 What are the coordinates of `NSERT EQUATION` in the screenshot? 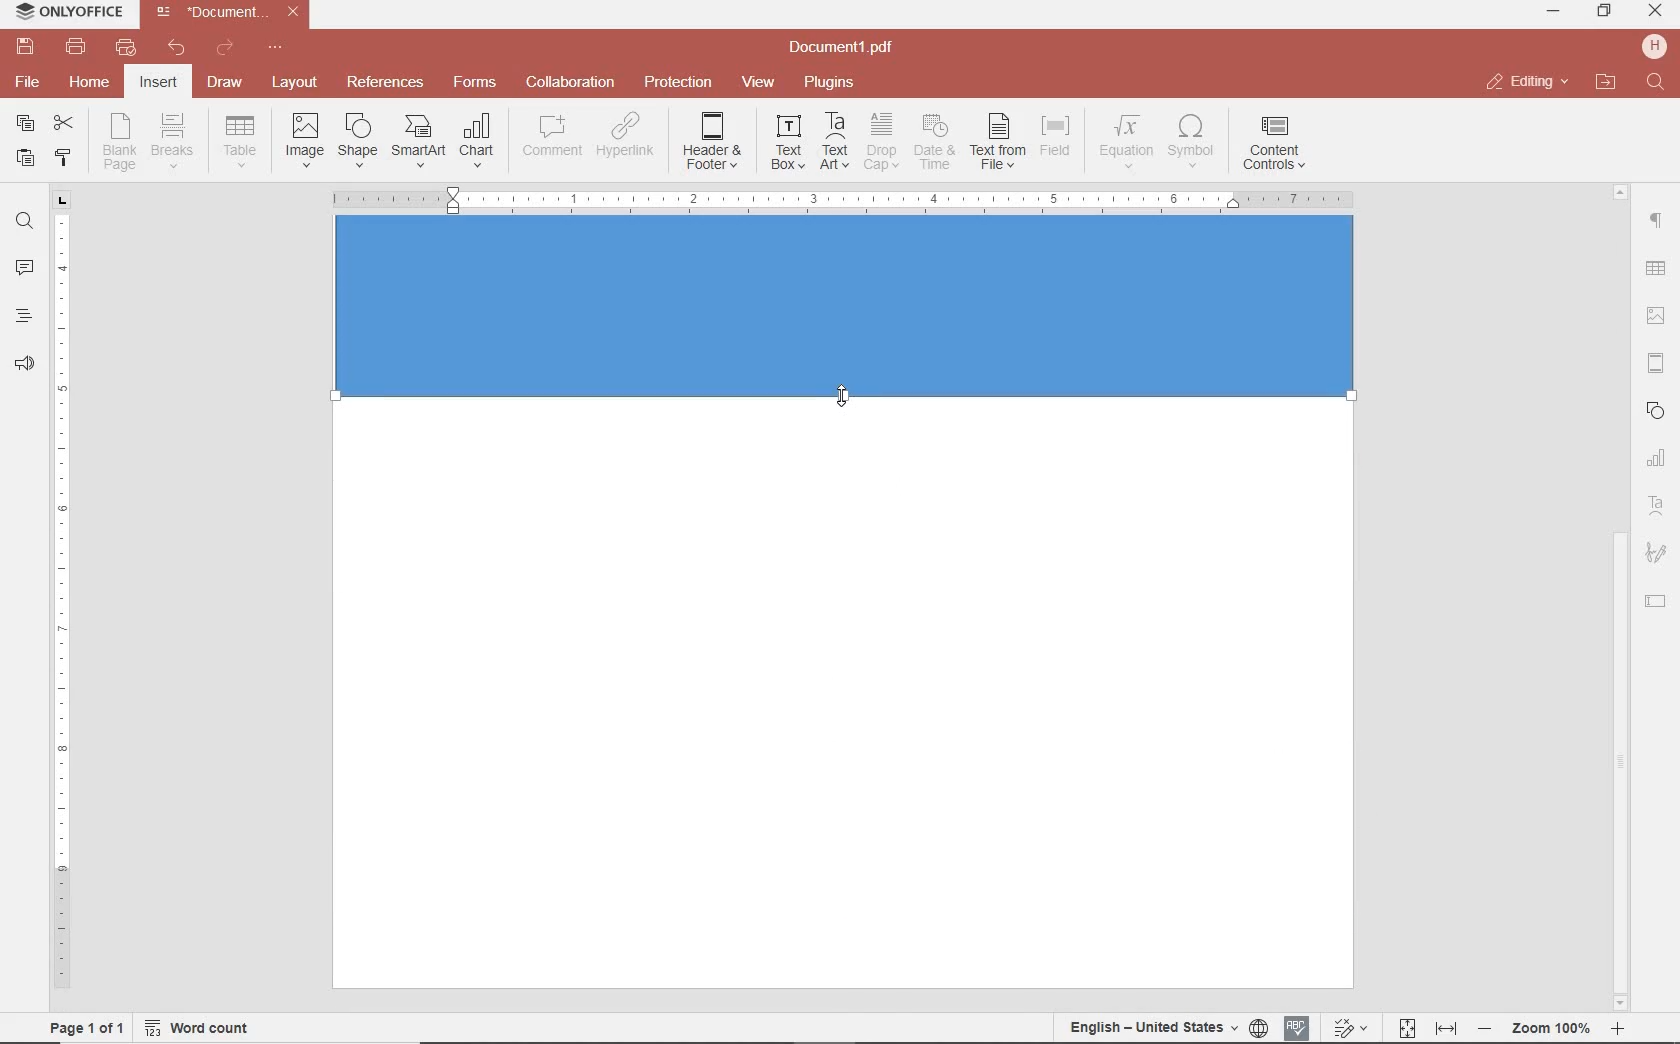 It's located at (1124, 140).